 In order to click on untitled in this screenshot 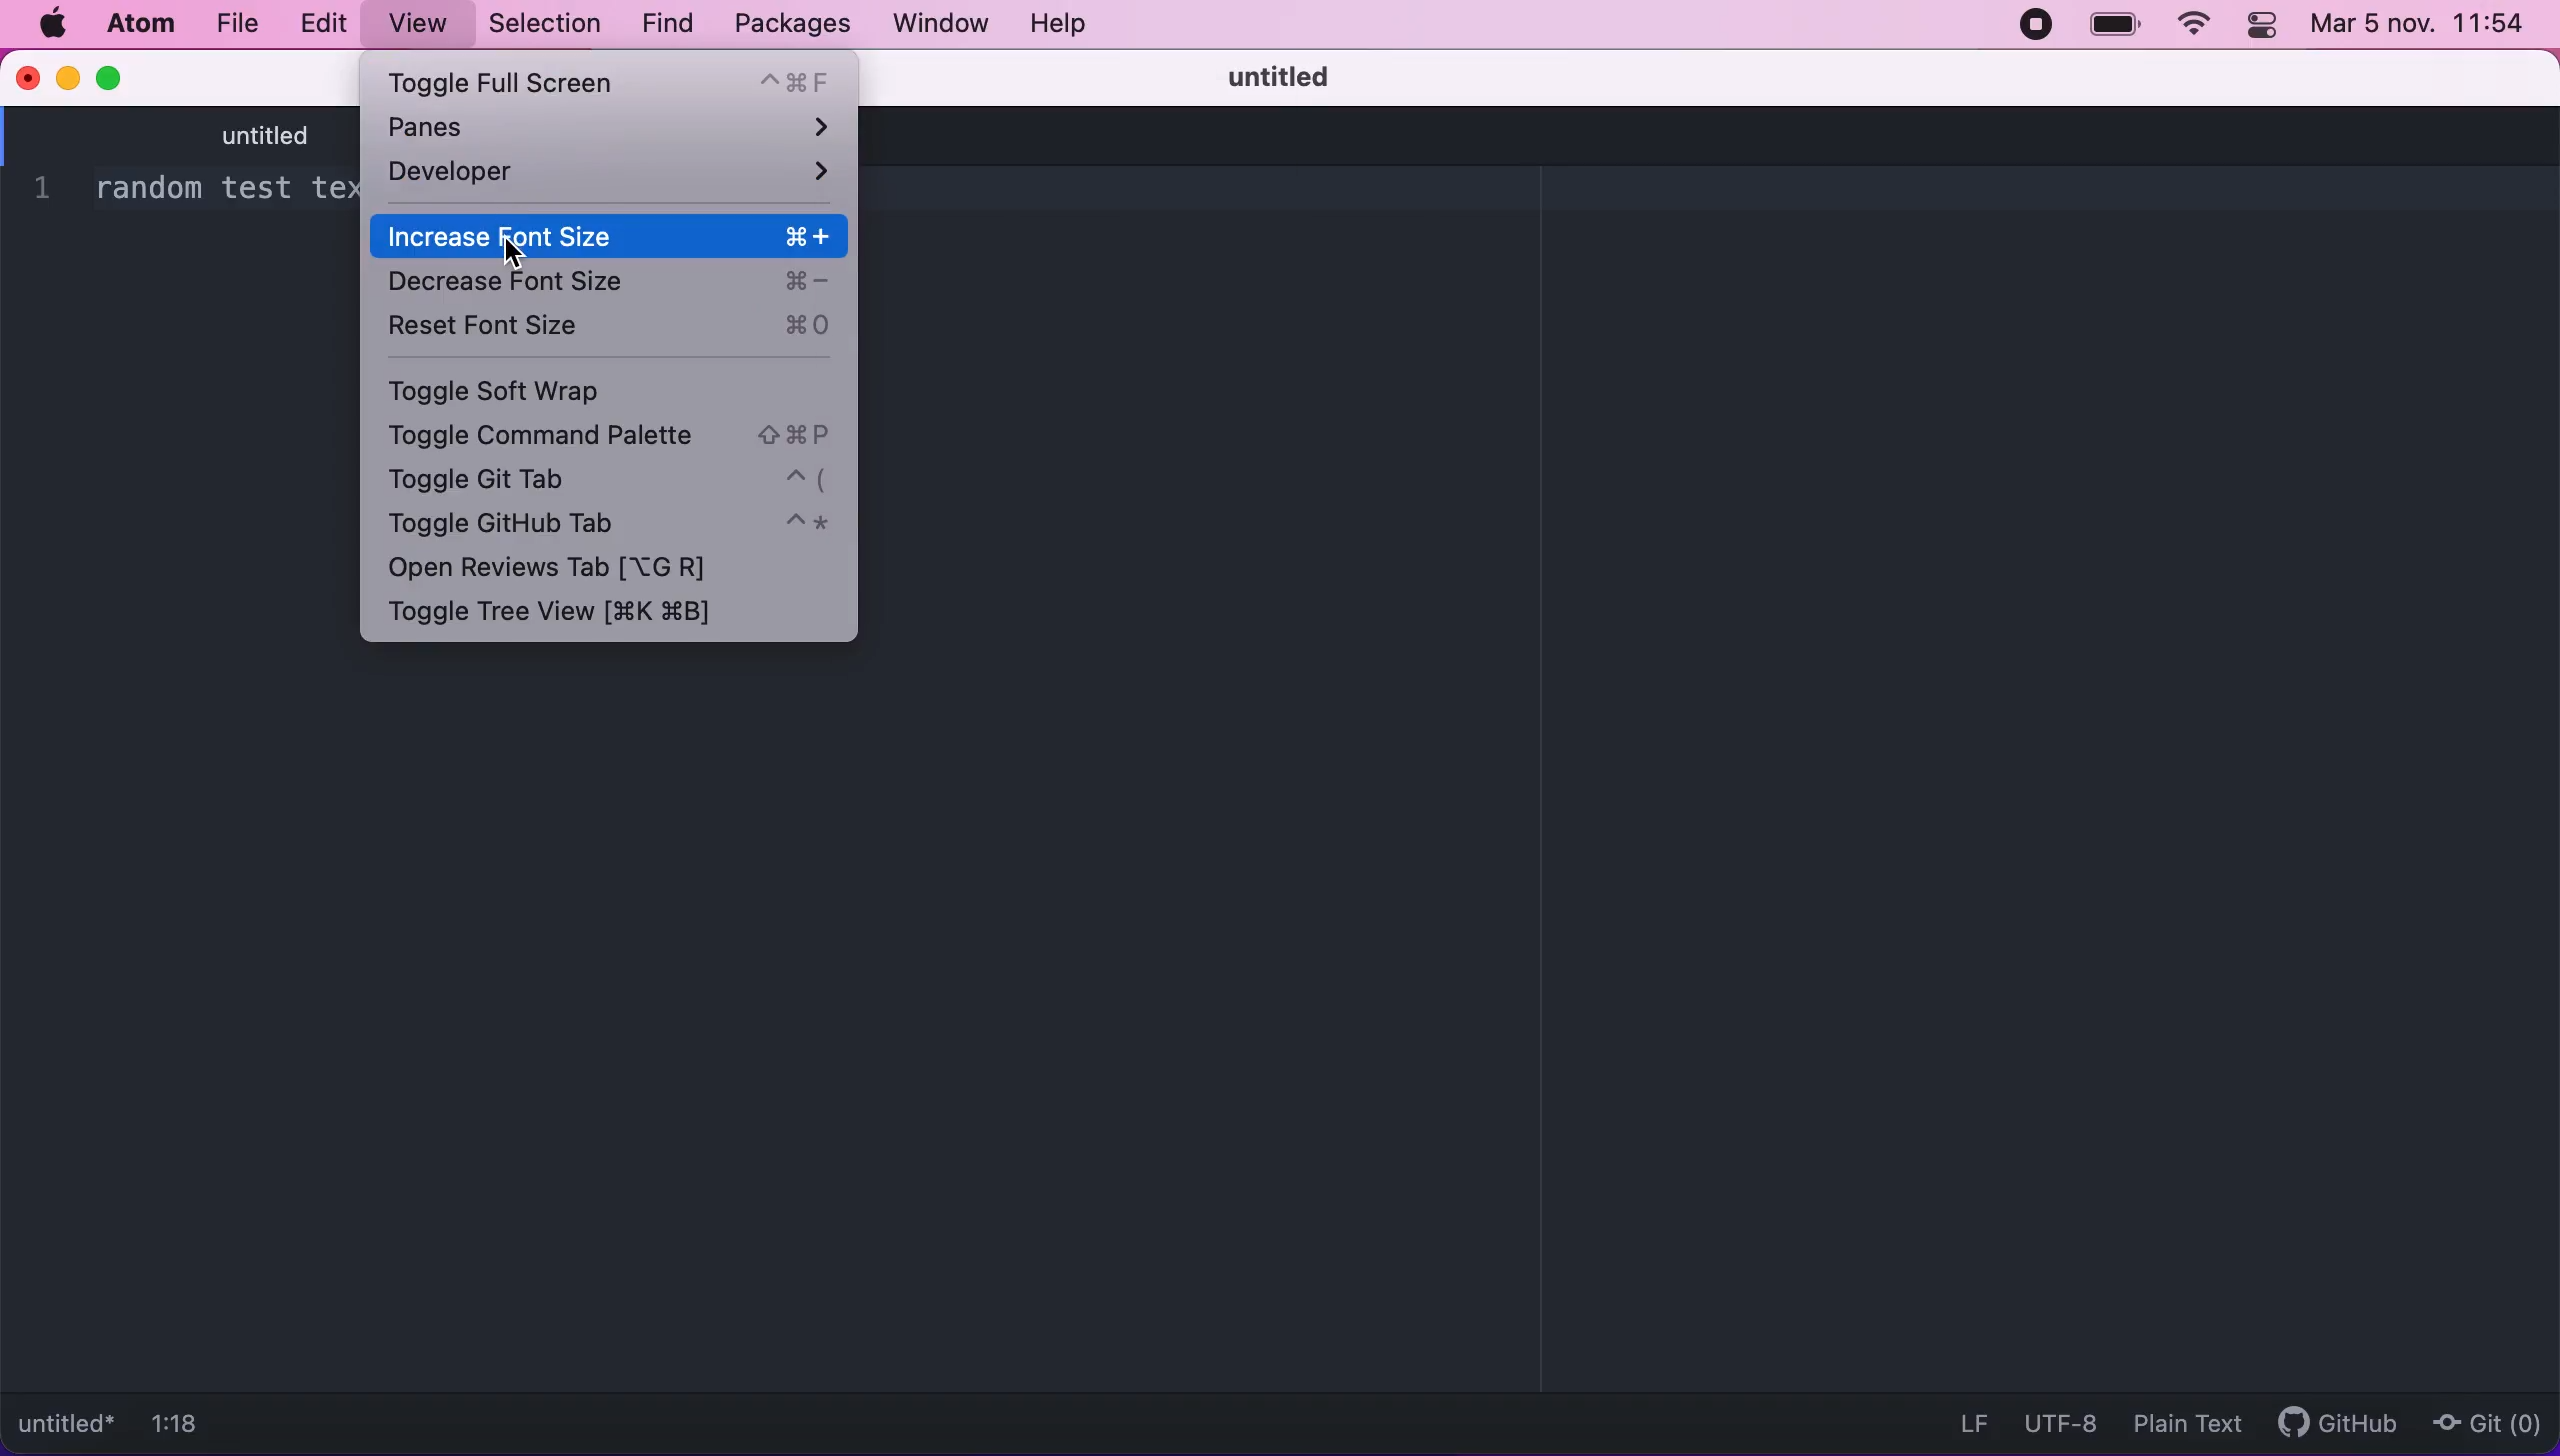, I will do `click(1299, 76)`.